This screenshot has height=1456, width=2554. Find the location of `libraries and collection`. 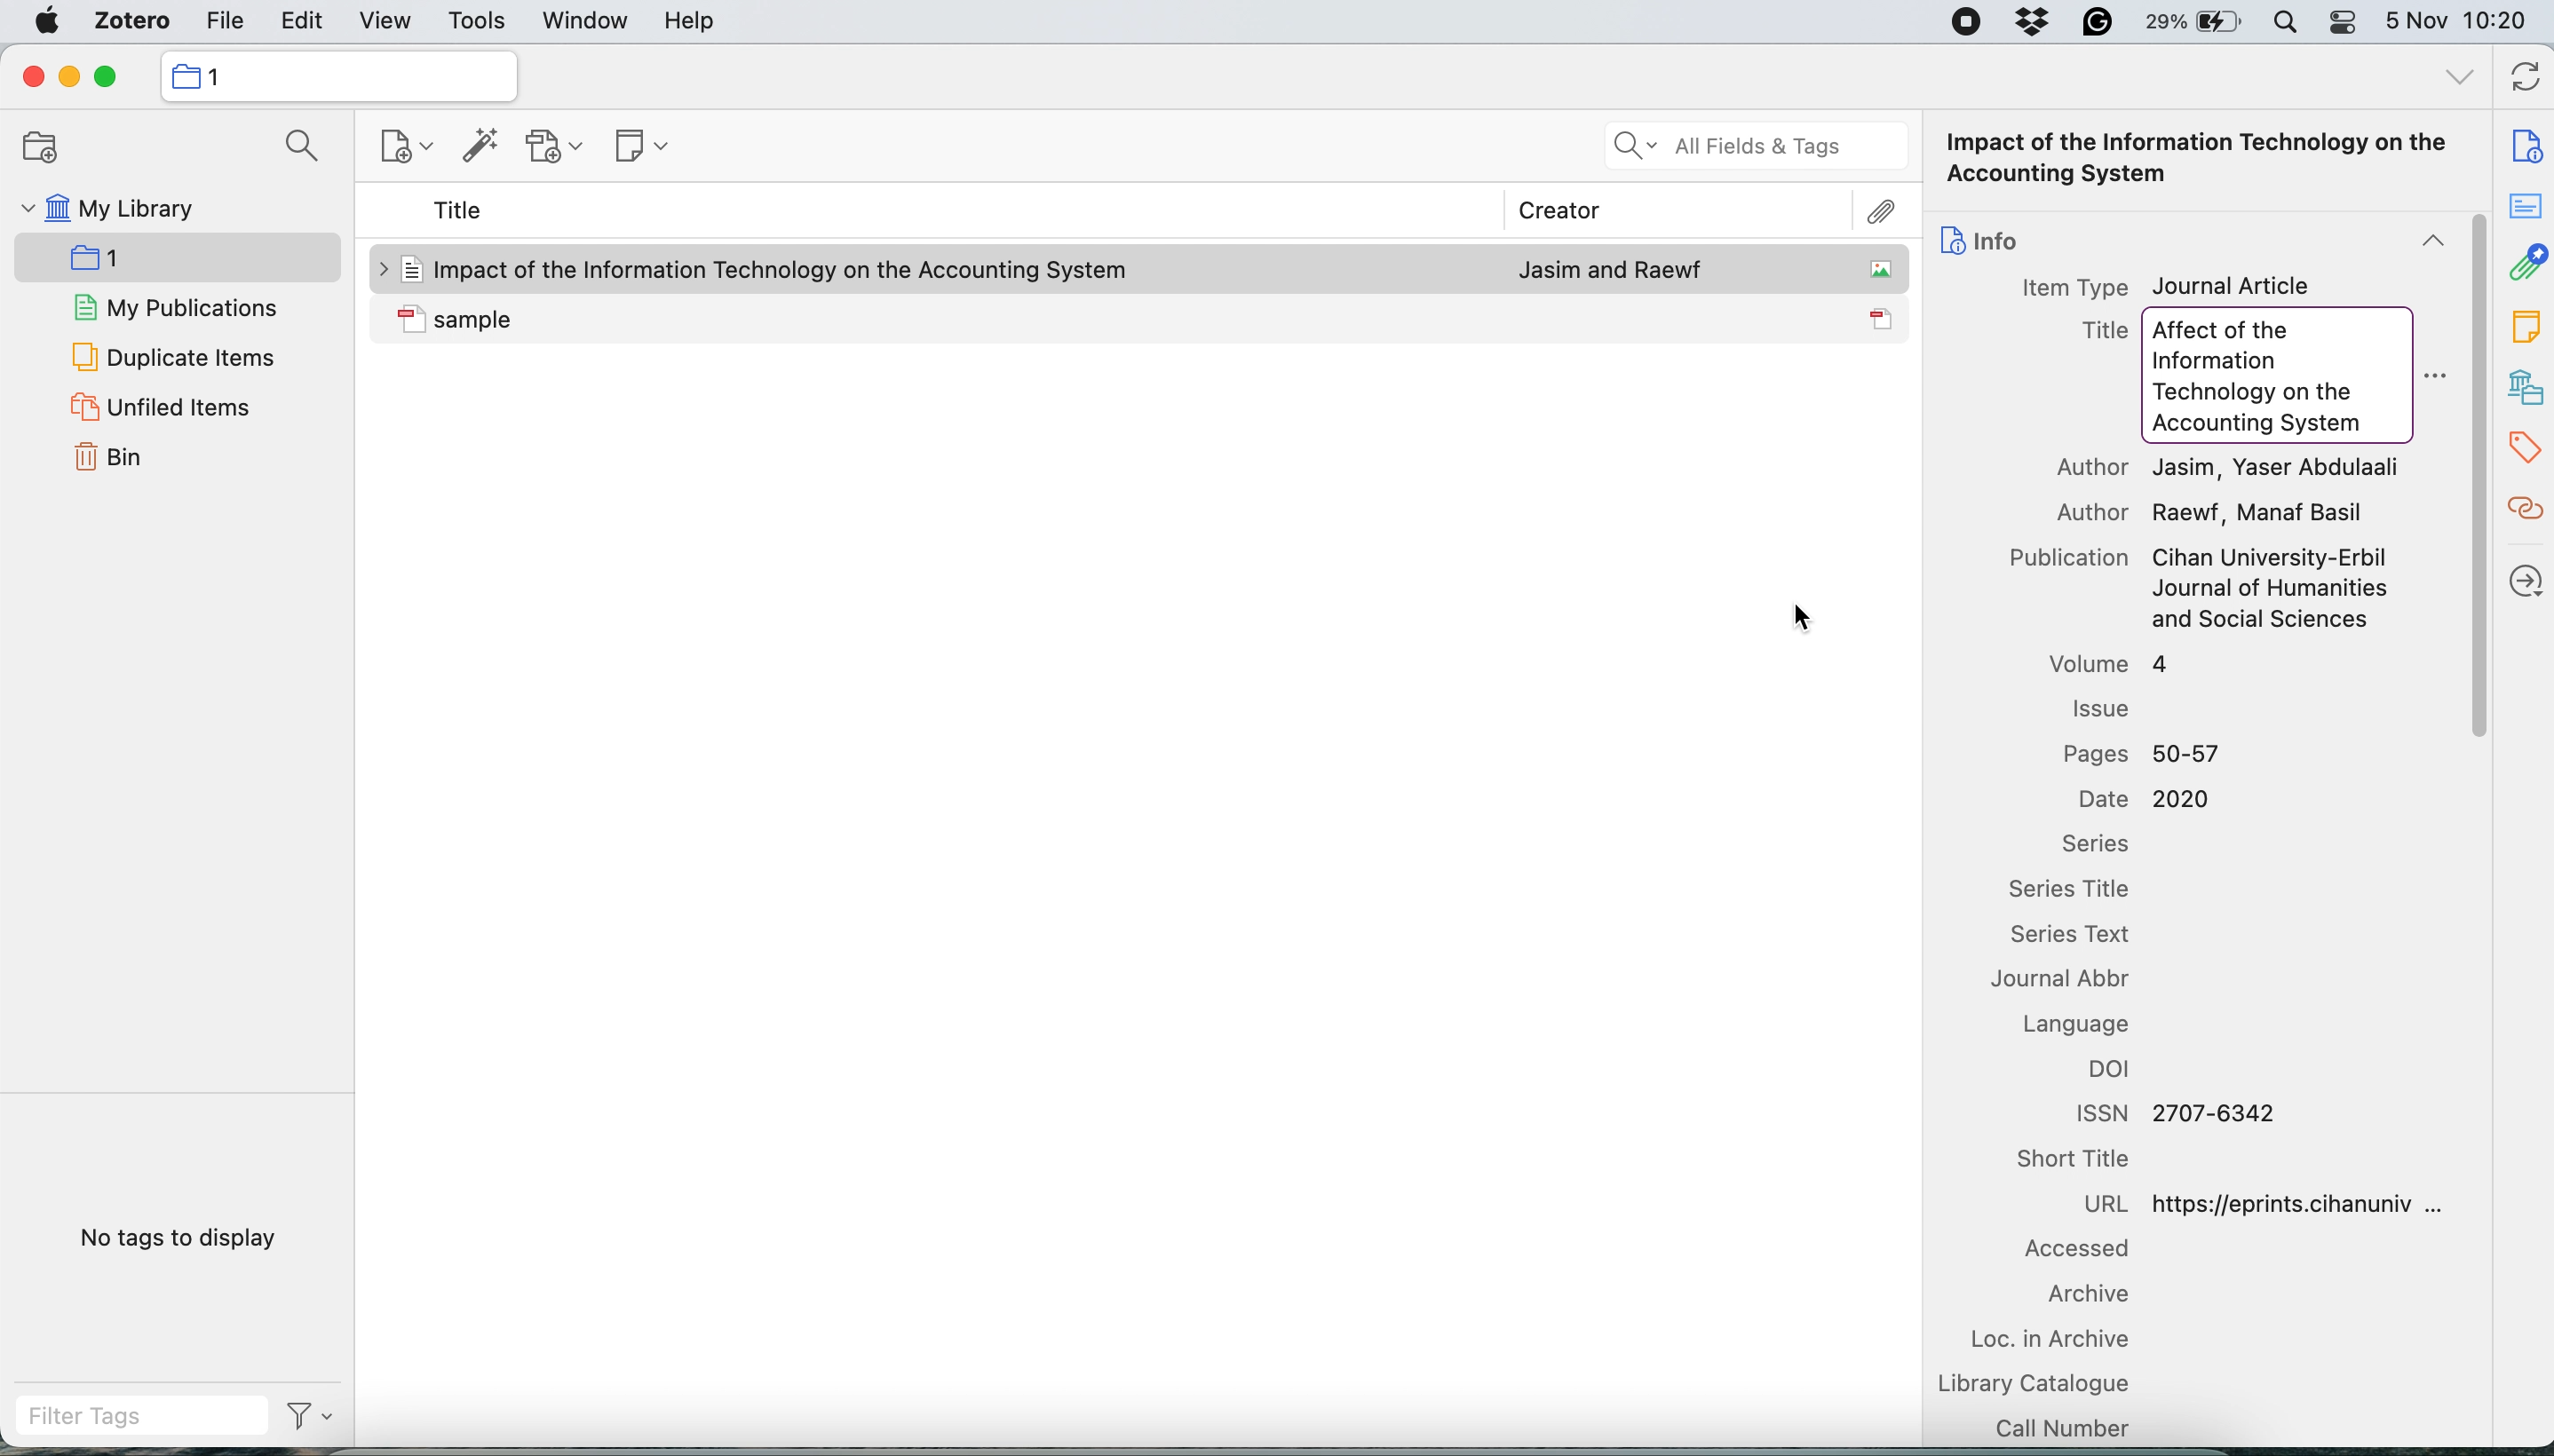

libraries and collection is located at coordinates (2525, 386).